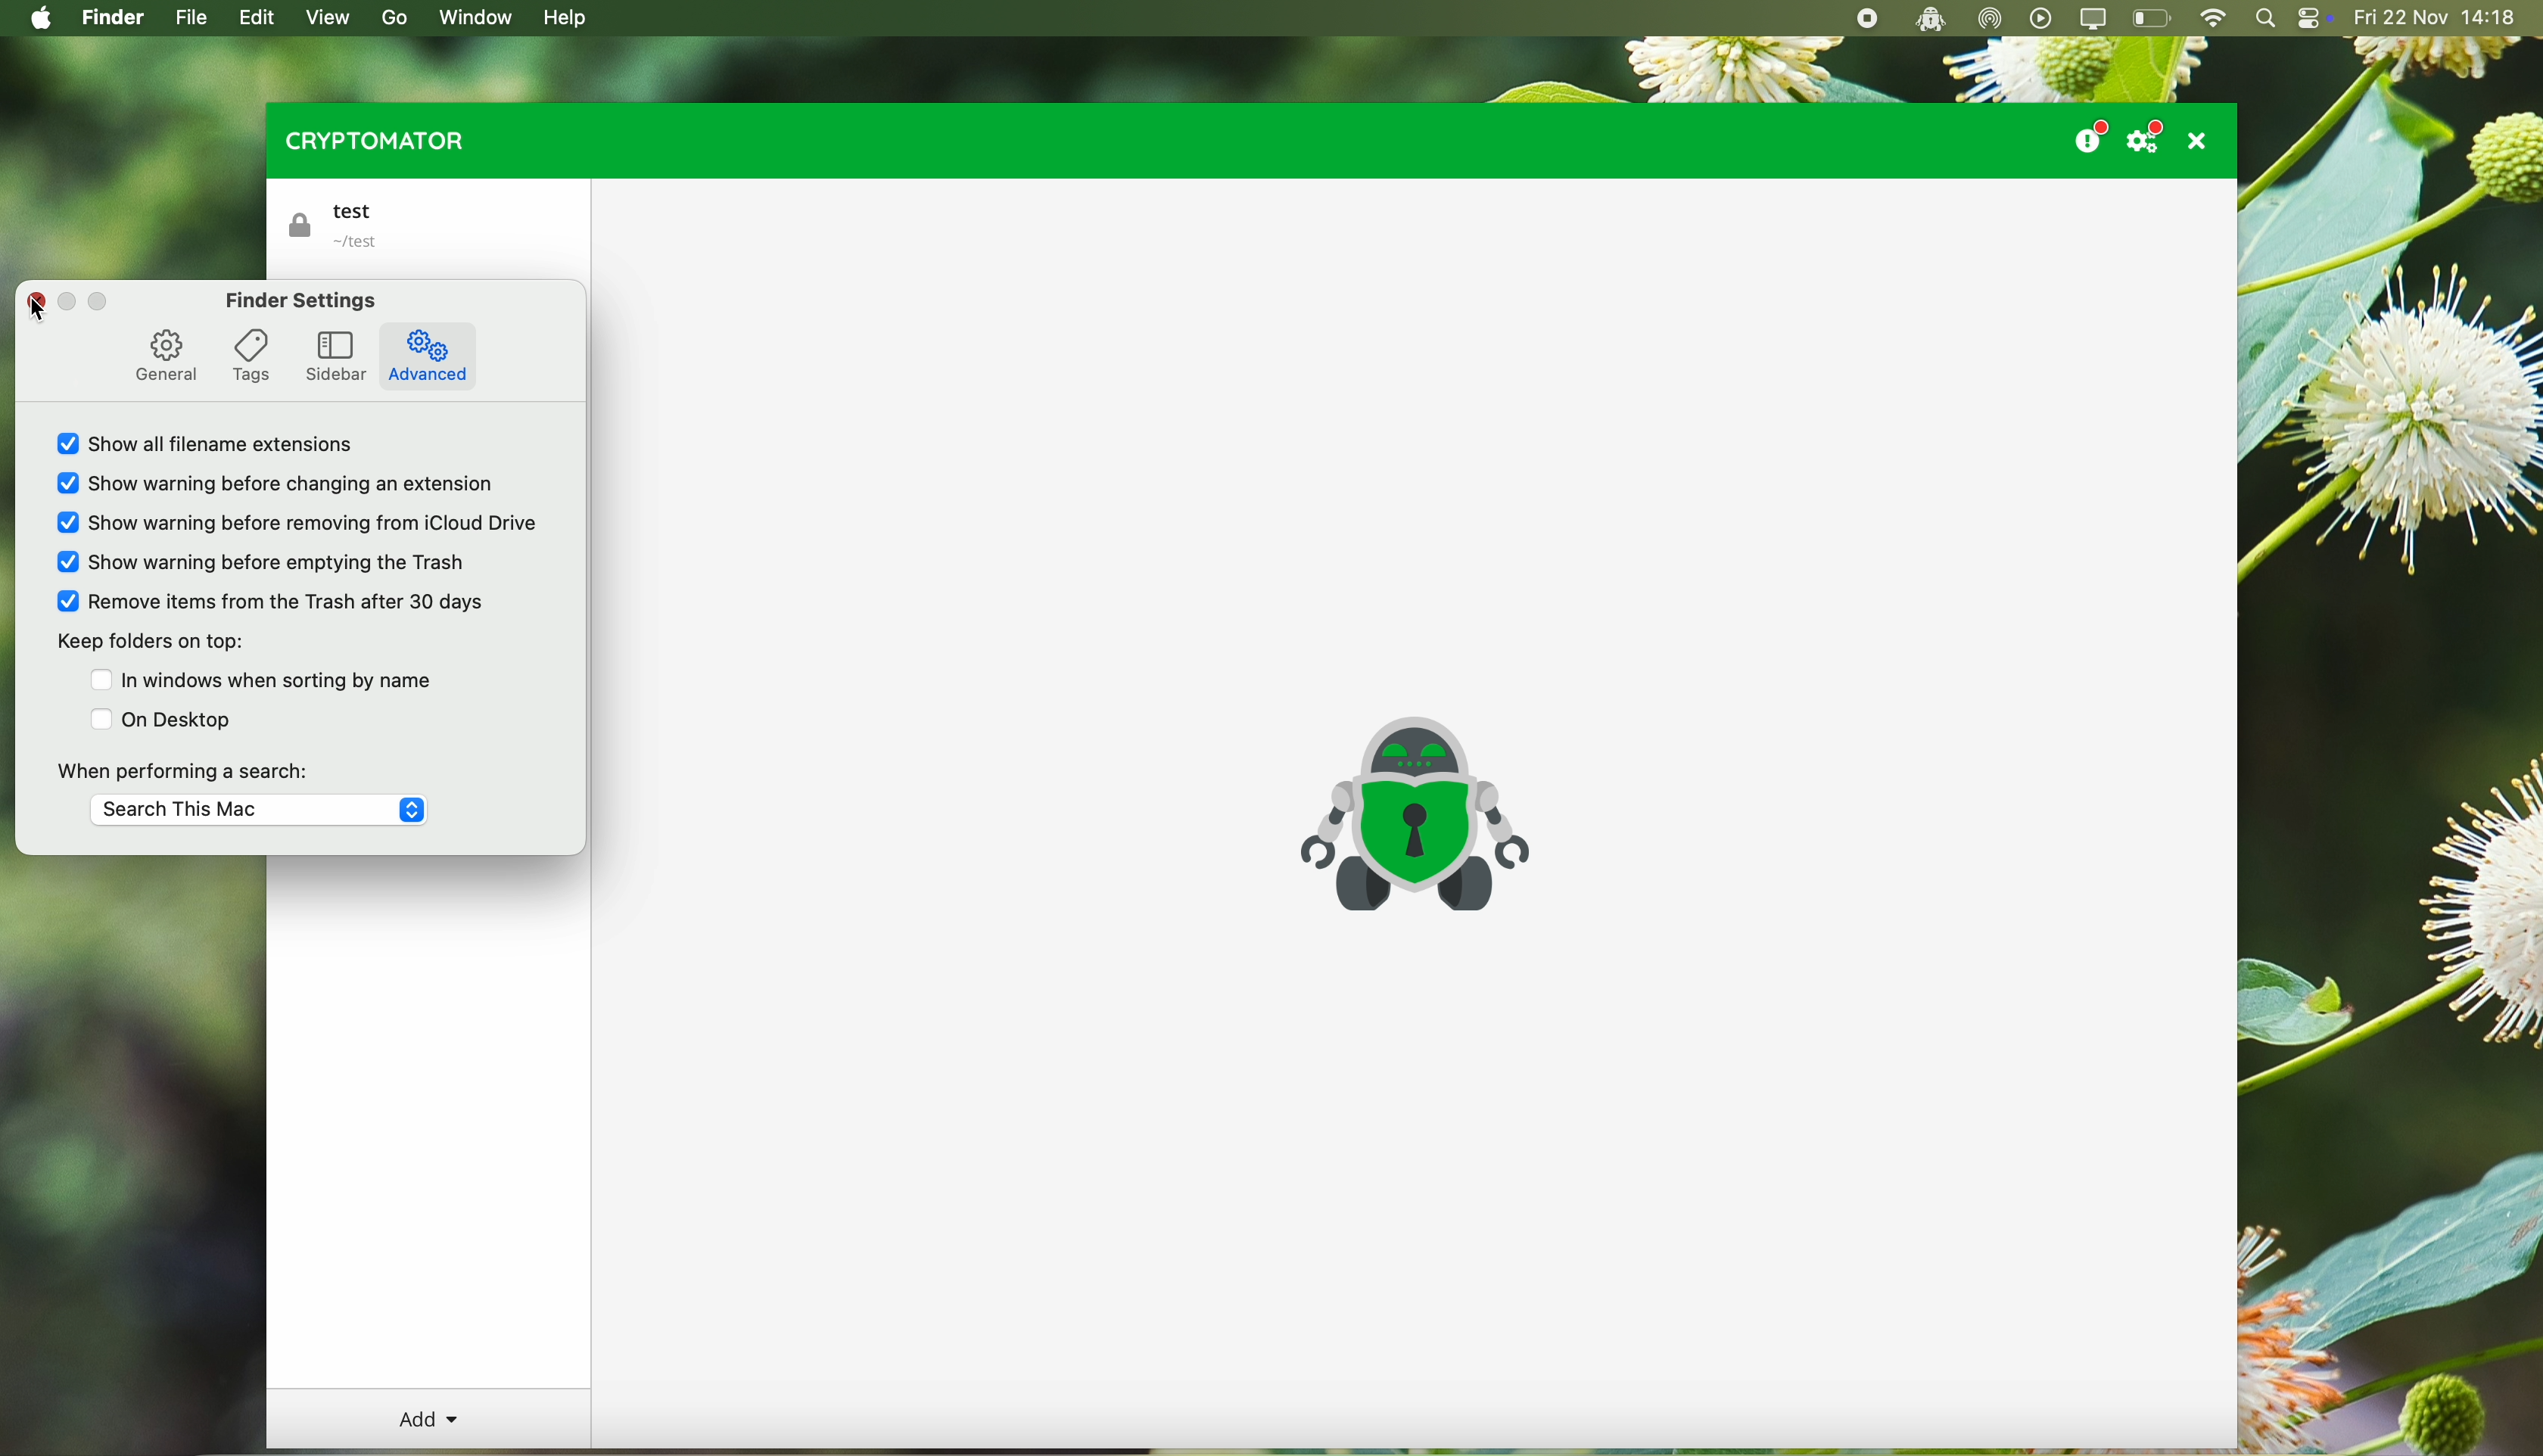 The height and width of the screenshot is (1456, 2543). I want to click on tags, so click(251, 355).